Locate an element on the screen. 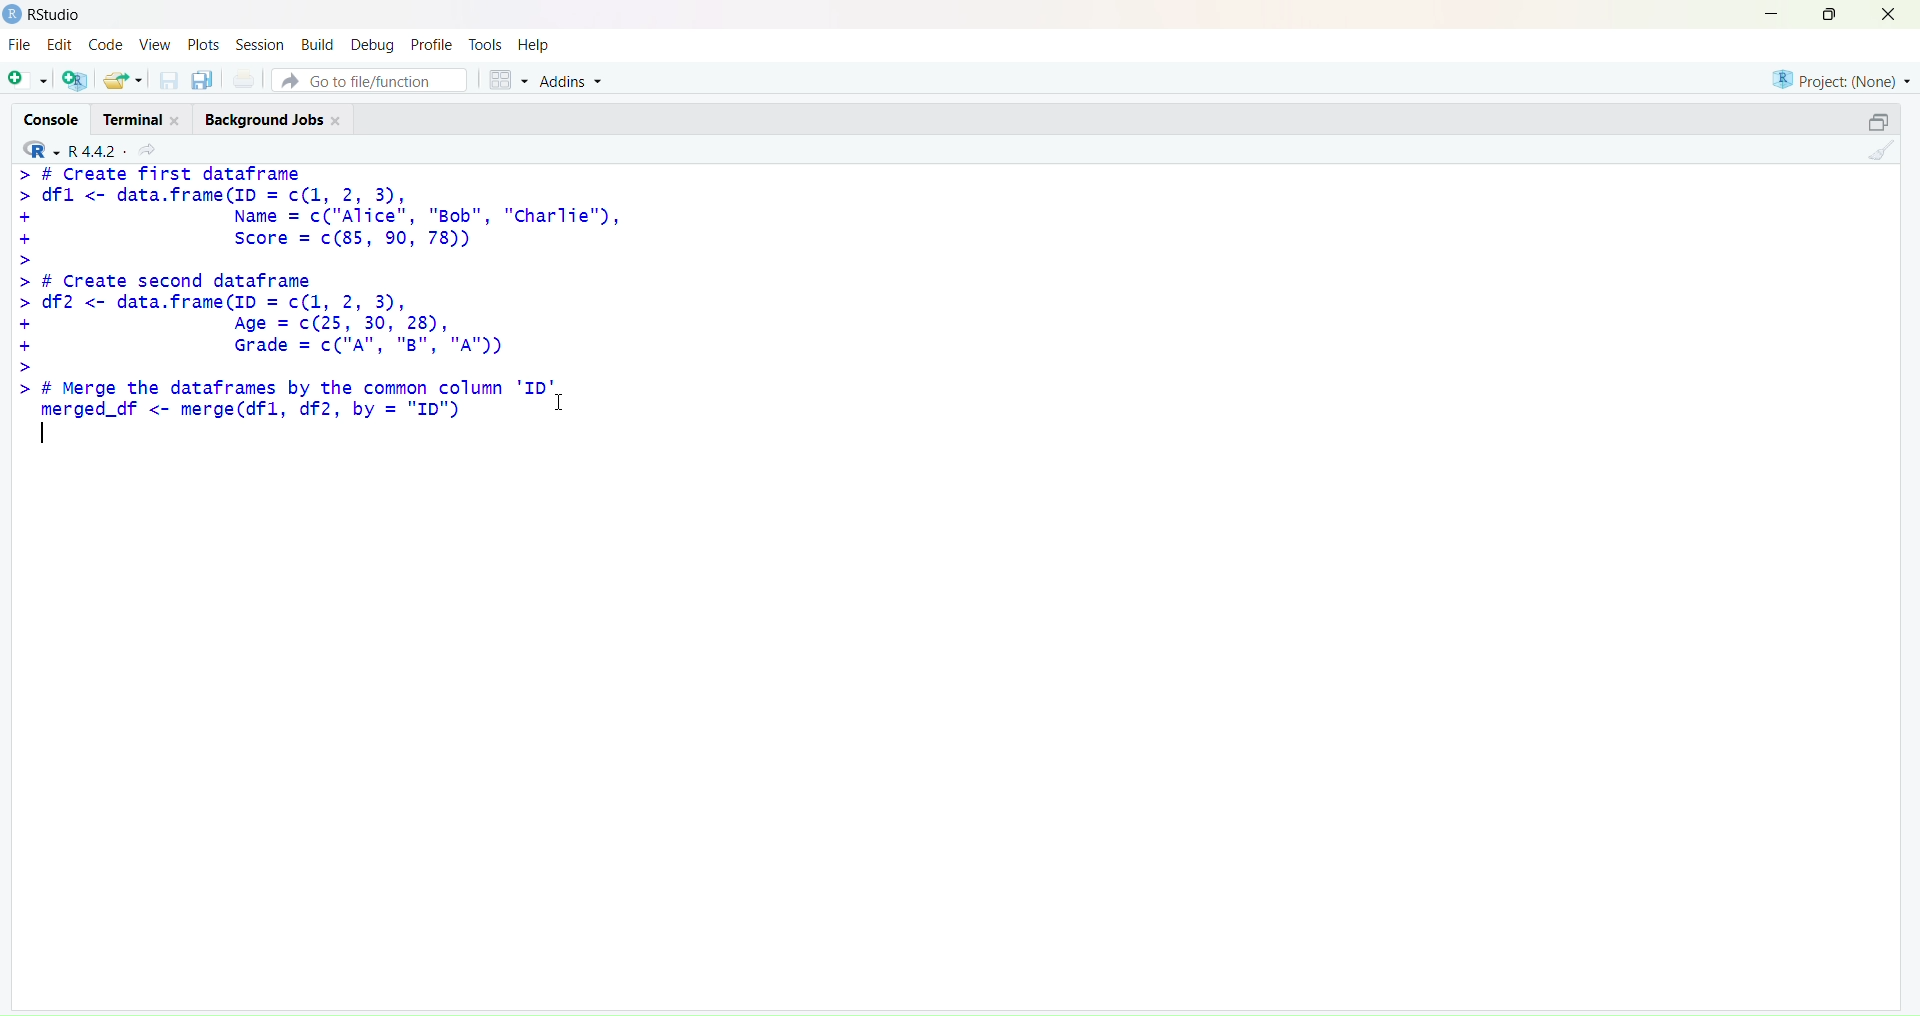 The image size is (1920, 1016). Edit is located at coordinates (60, 44).